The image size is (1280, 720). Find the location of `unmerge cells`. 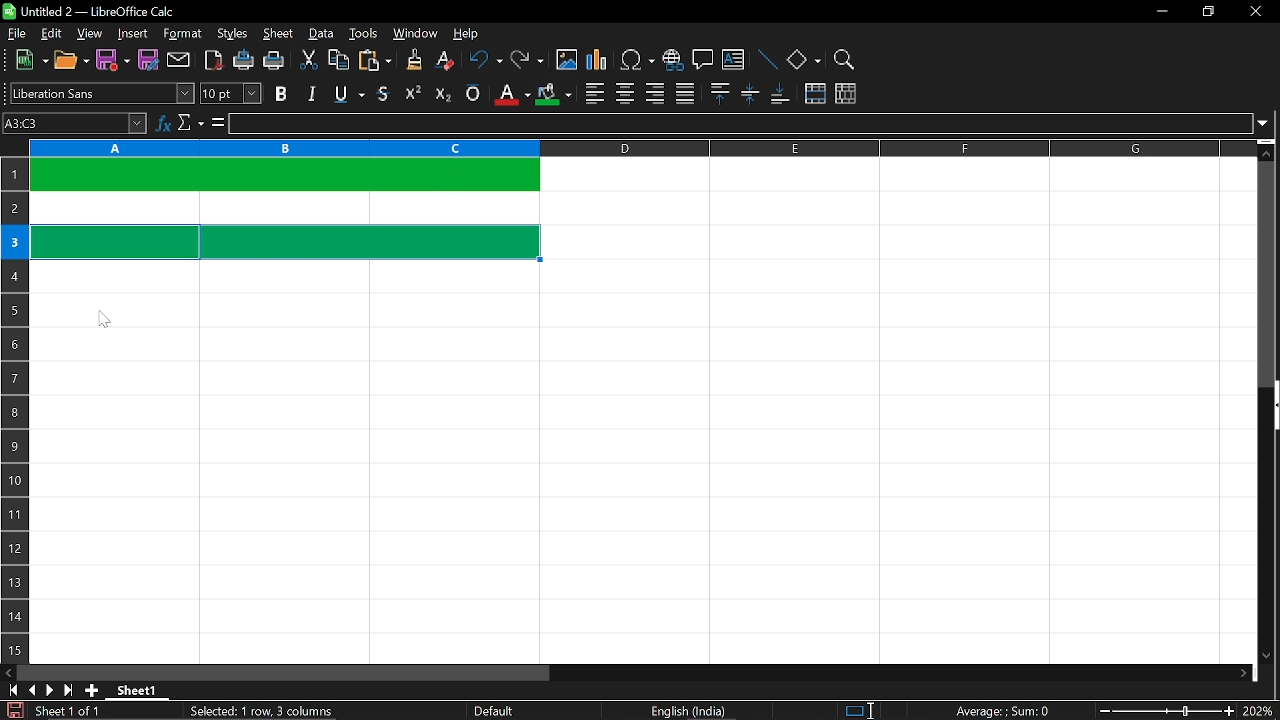

unmerge cells is located at coordinates (846, 95).